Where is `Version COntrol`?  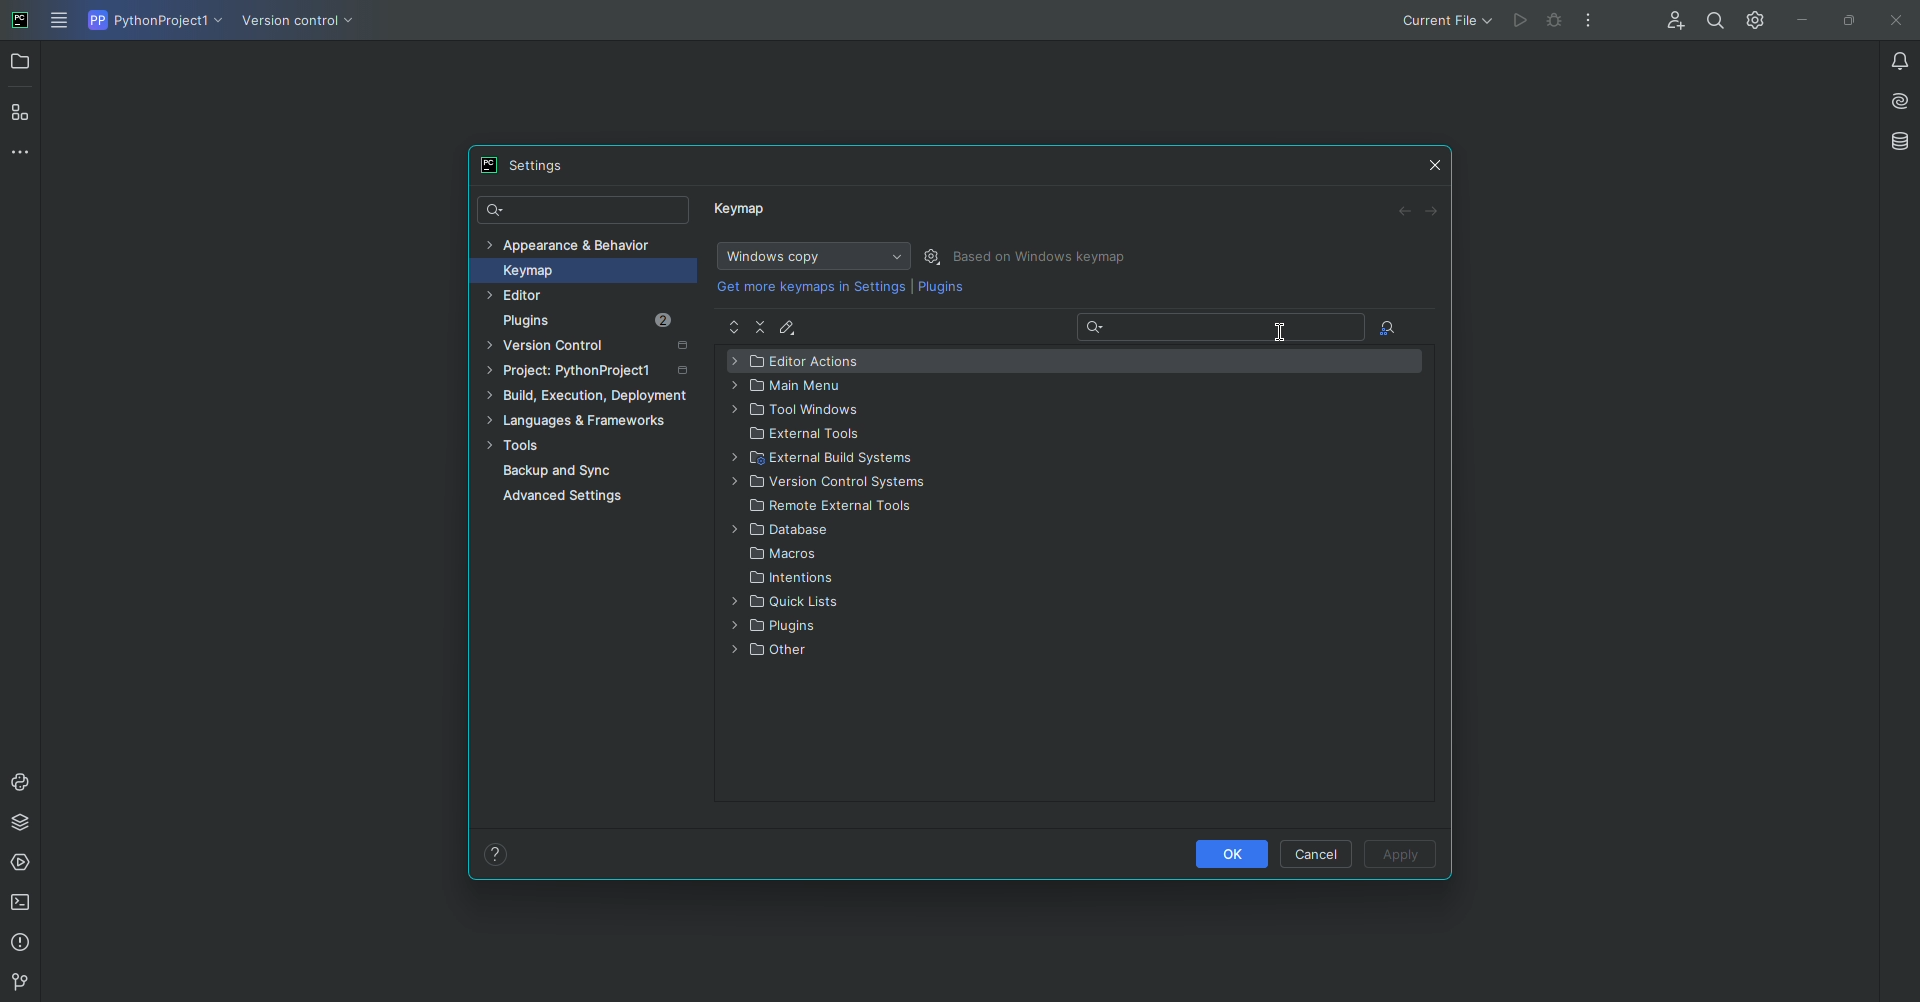 Version COntrol is located at coordinates (302, 24).